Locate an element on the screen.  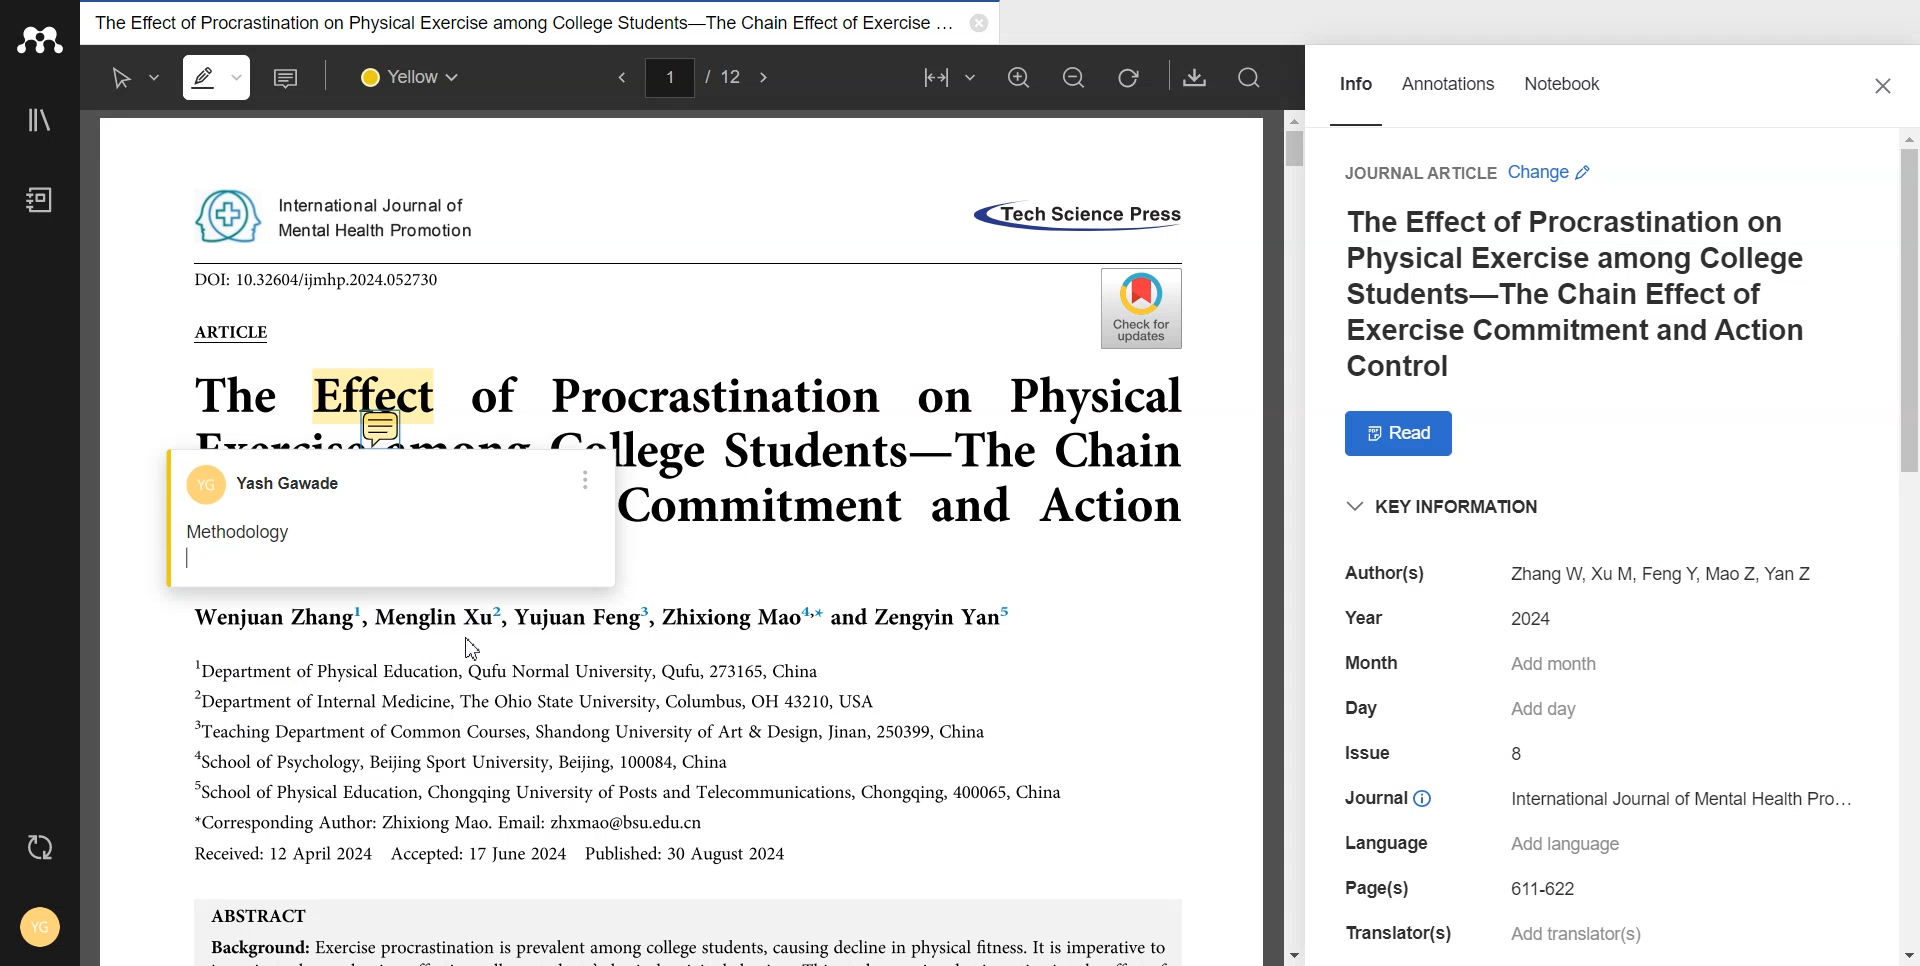
Add note is located at coordinates (289, 78).